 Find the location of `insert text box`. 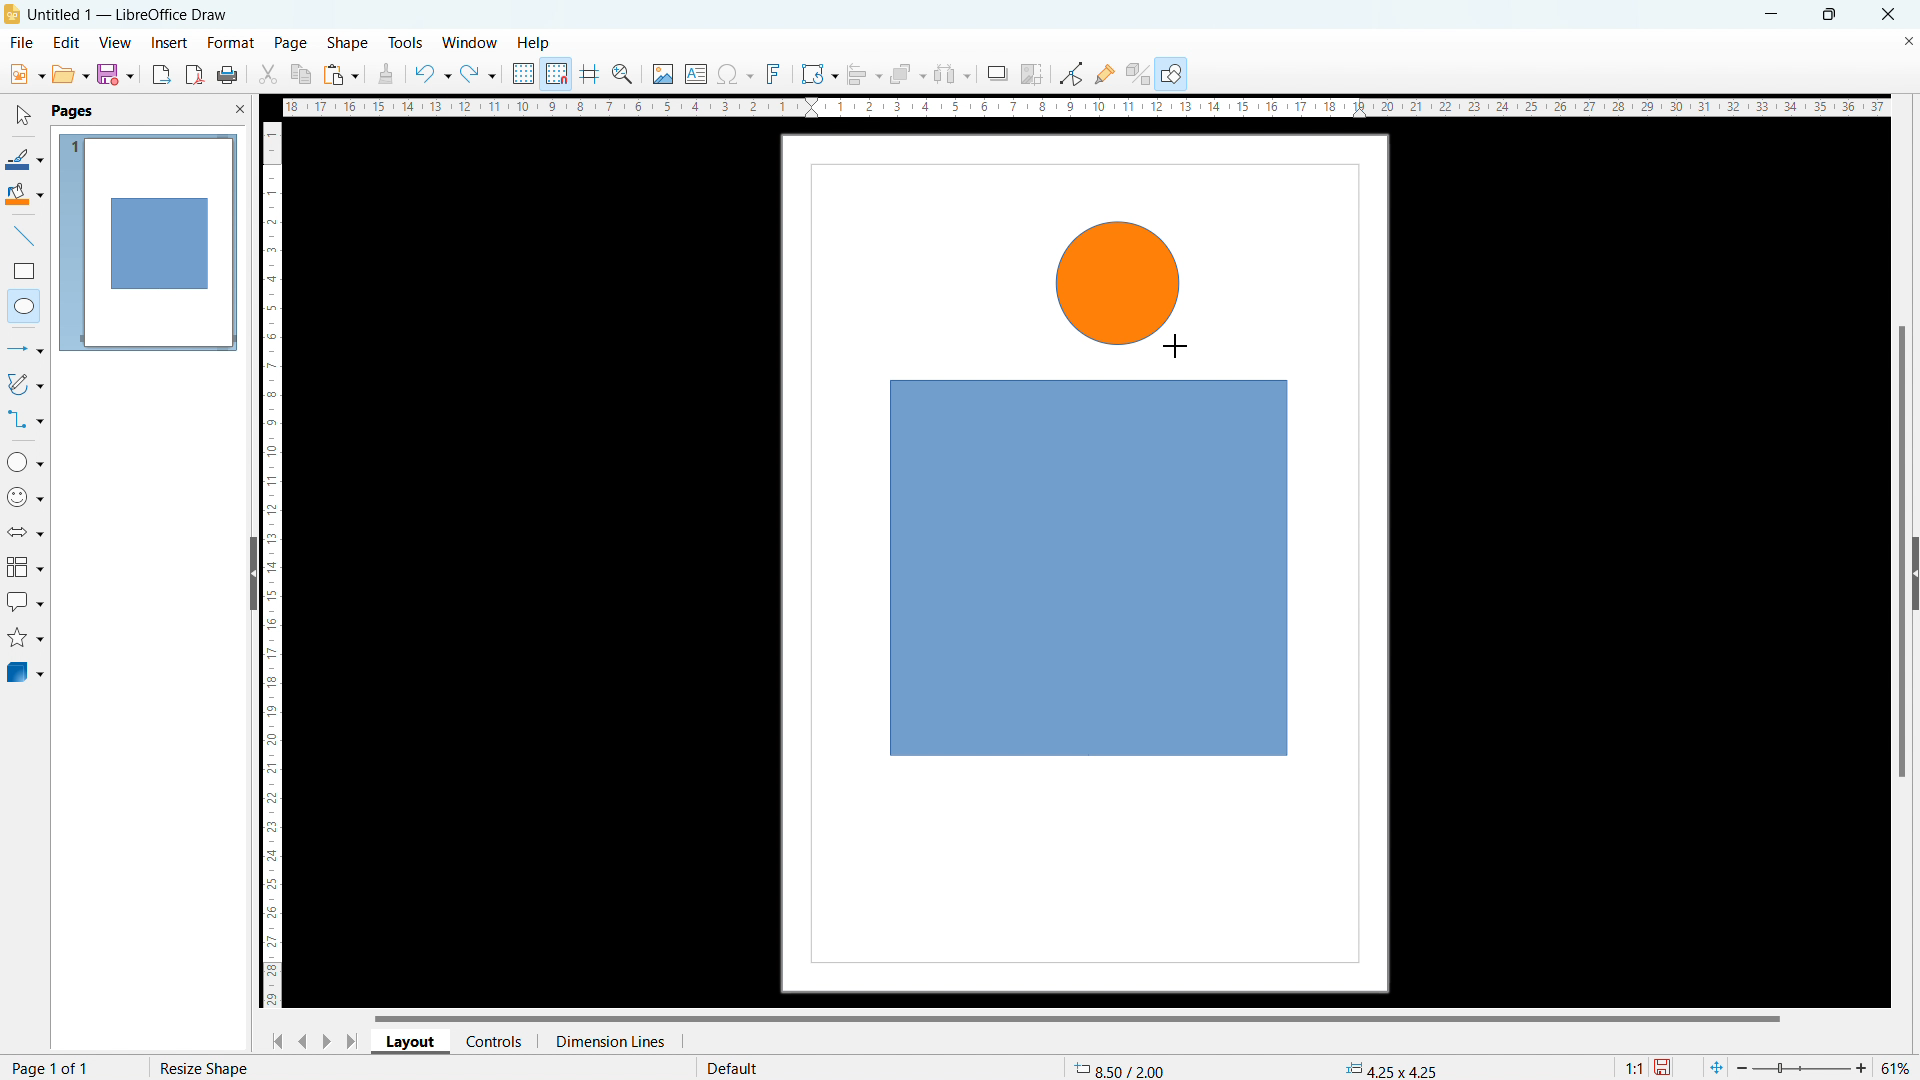

insert text box is located at coordinates (697, 73).